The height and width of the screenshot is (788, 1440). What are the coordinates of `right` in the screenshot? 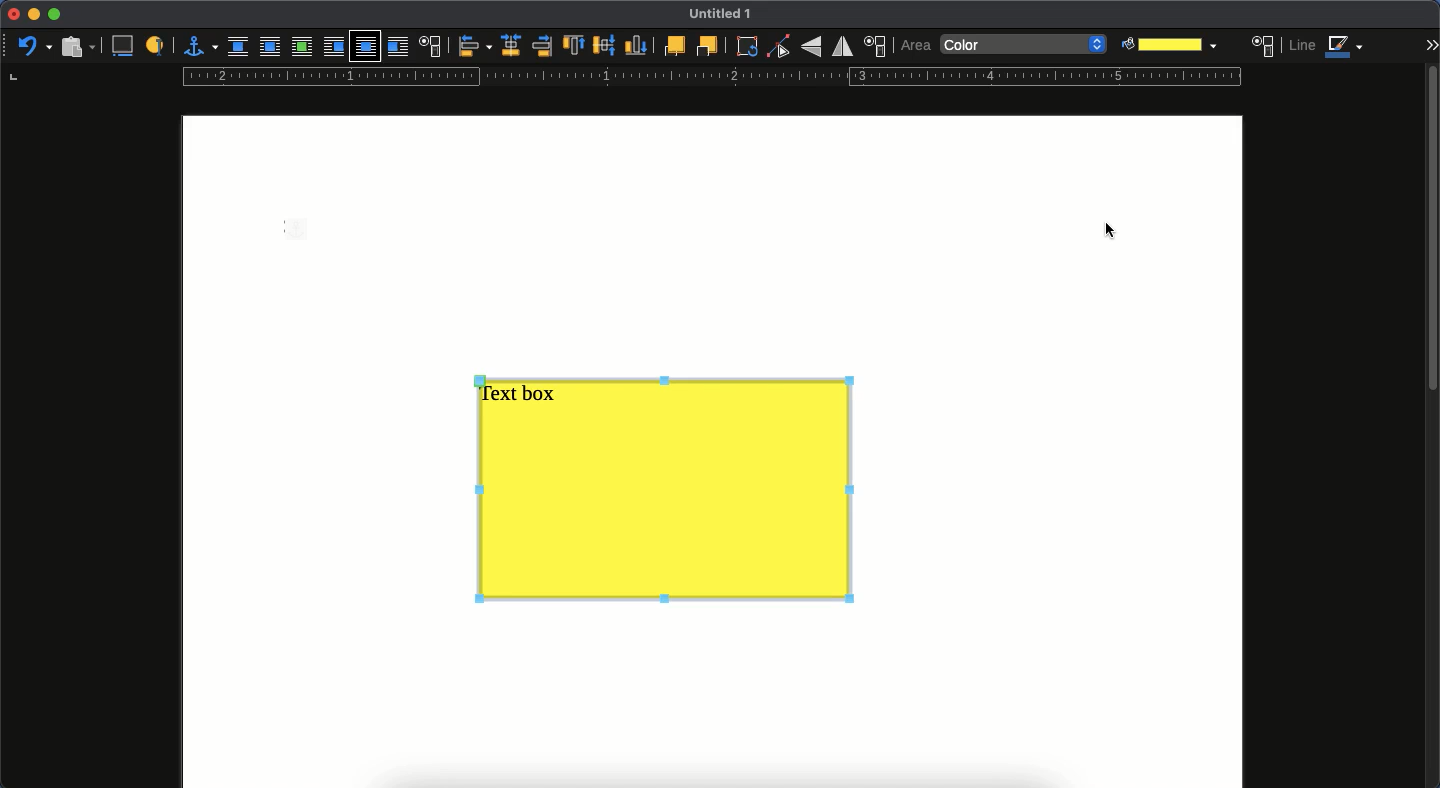 It's located at (541, 47).